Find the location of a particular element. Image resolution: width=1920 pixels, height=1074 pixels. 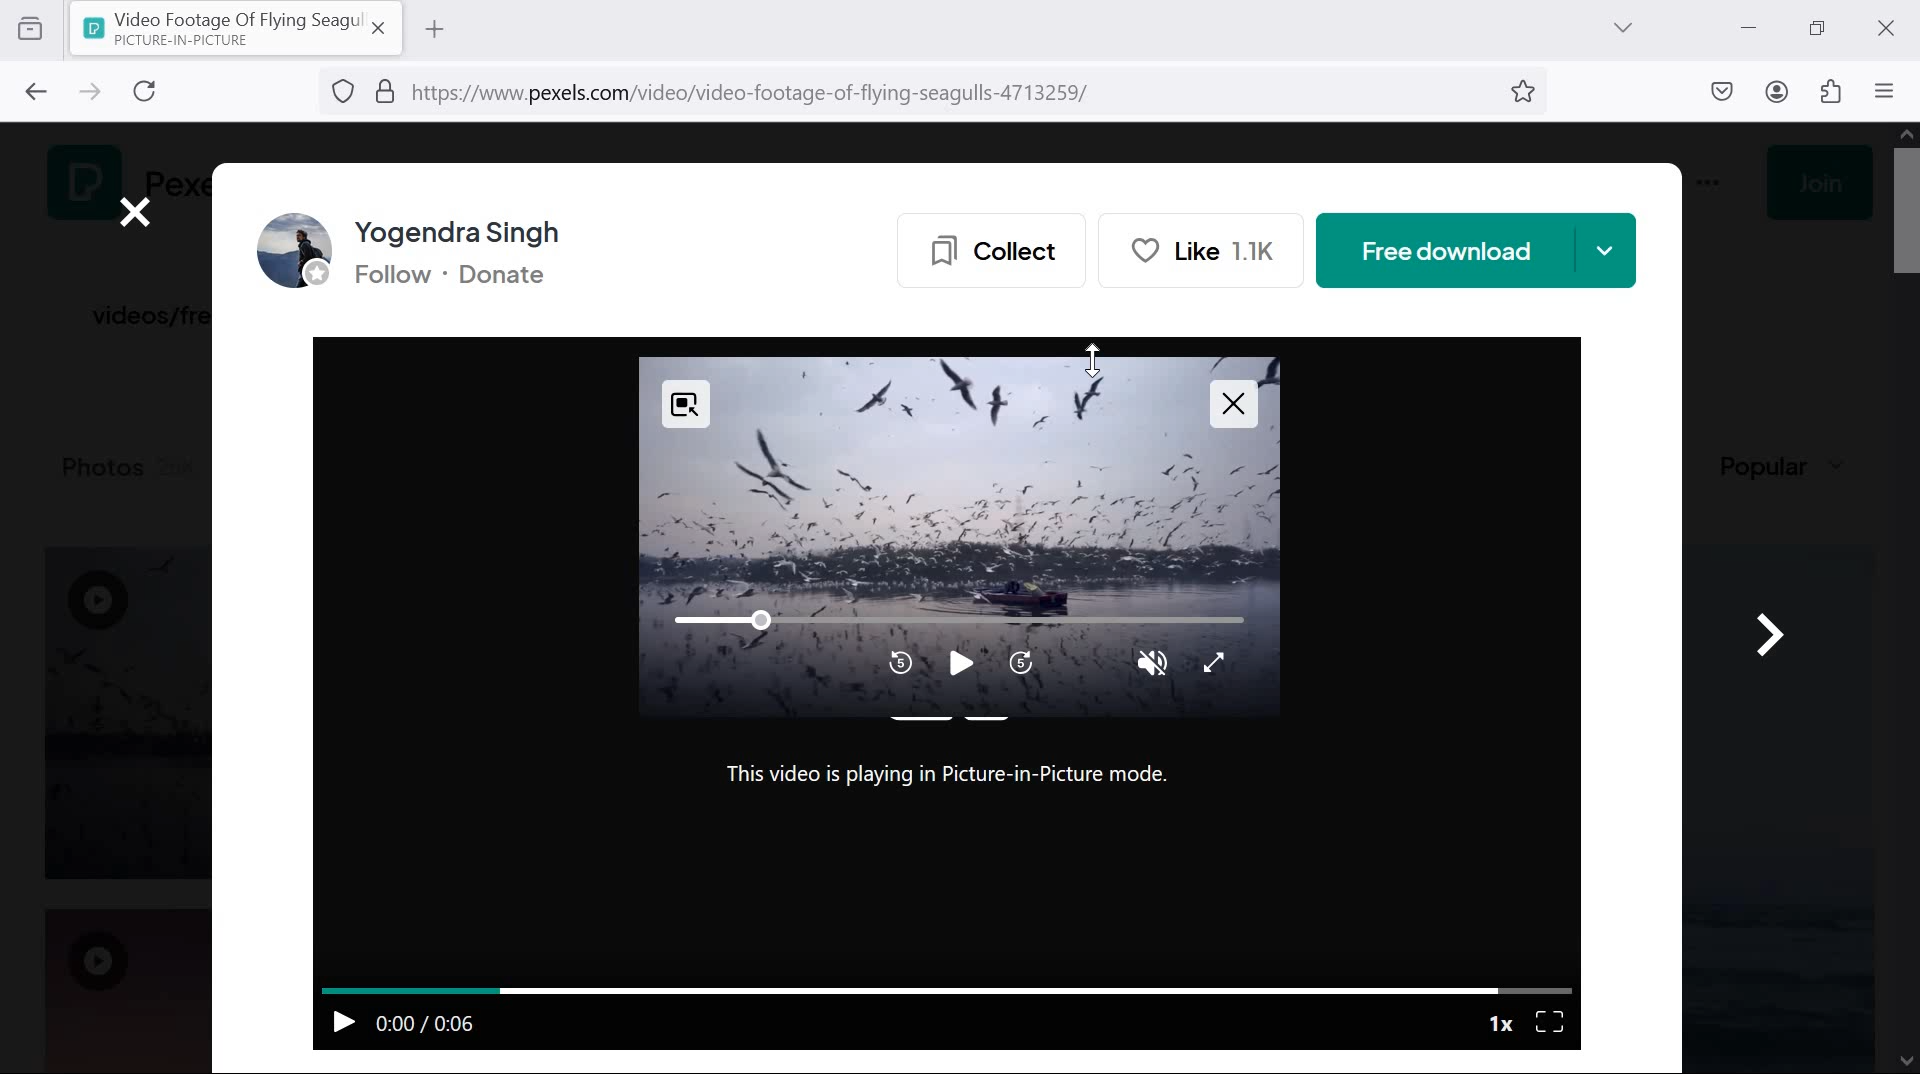

extensions is located at coordinates (1834, 93).